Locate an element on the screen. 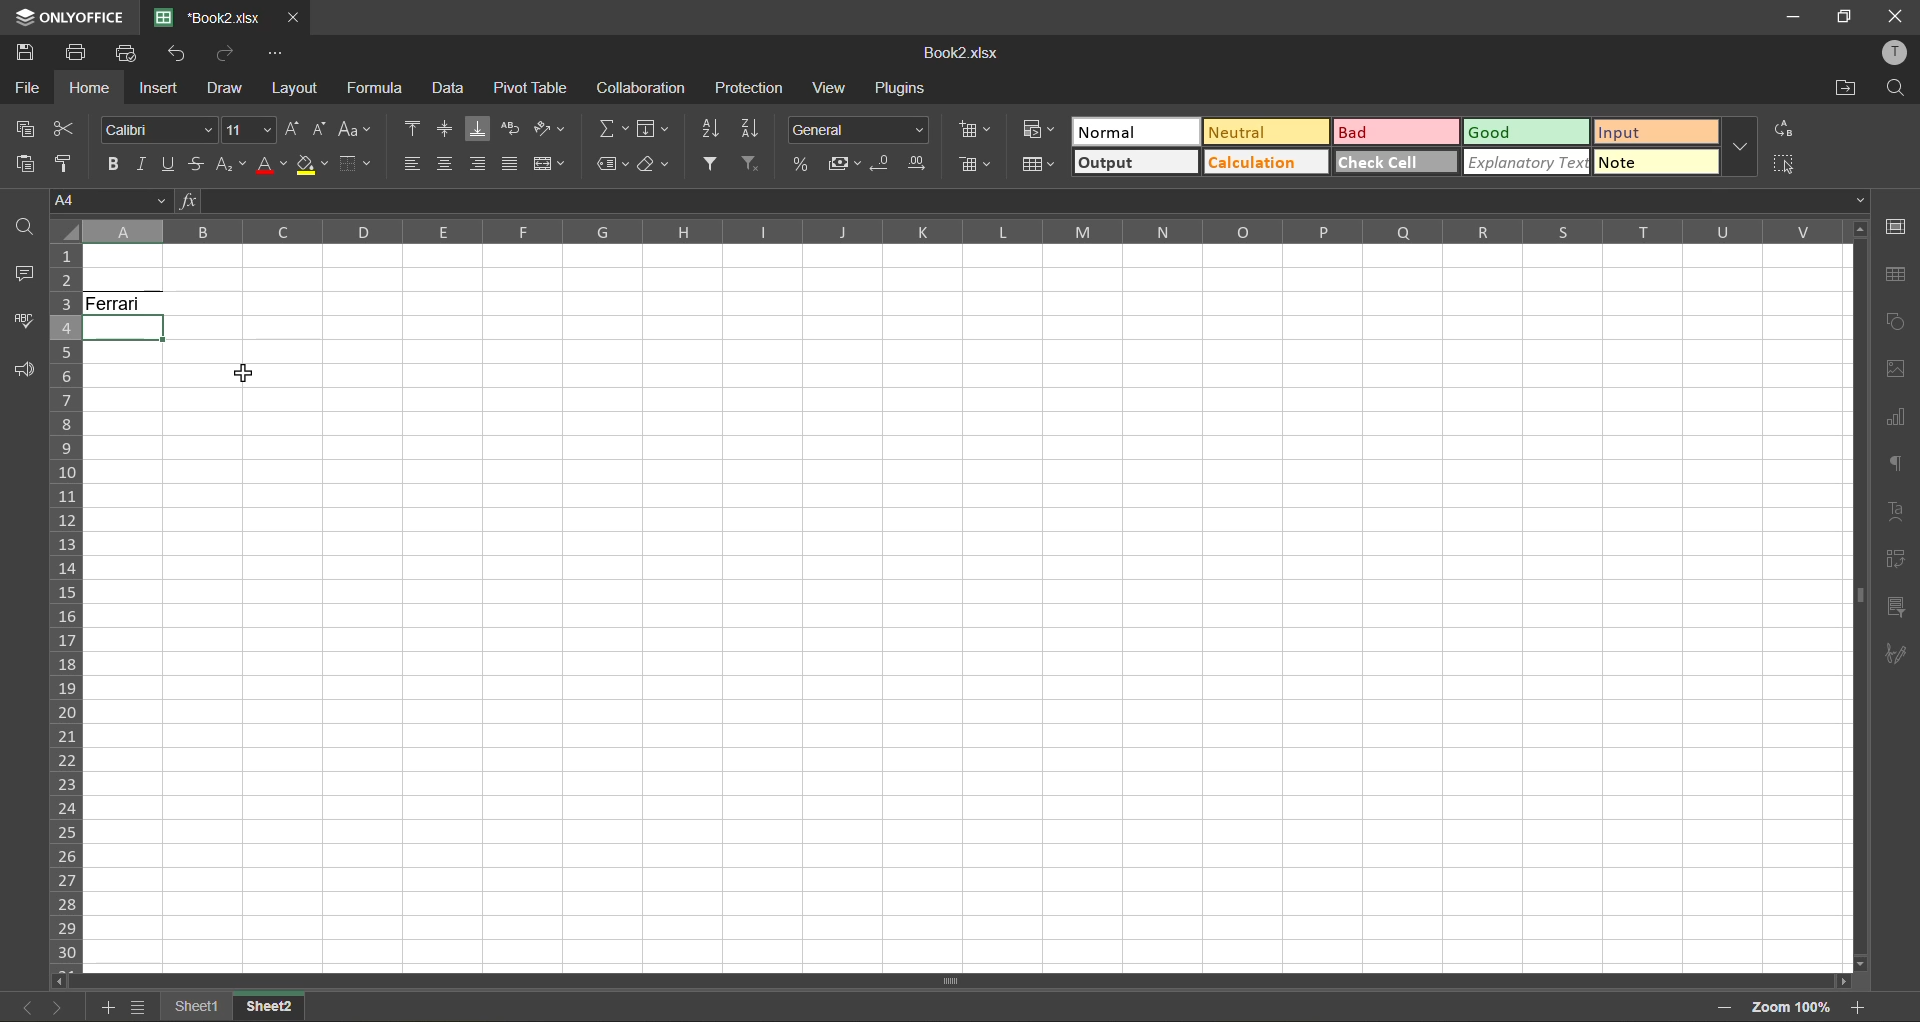  select all is located at coordinates (1788, 164).